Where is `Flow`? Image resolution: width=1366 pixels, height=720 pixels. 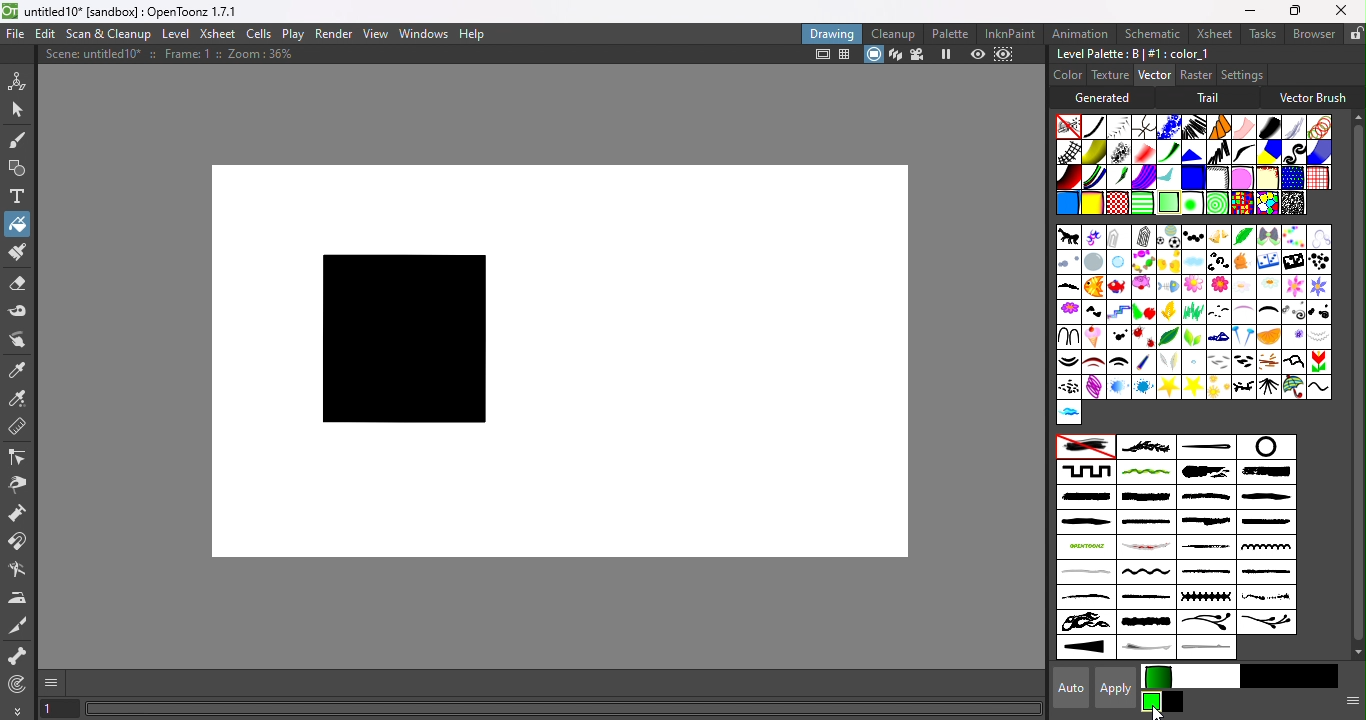 Flow is located at coordinates (1217, 287).